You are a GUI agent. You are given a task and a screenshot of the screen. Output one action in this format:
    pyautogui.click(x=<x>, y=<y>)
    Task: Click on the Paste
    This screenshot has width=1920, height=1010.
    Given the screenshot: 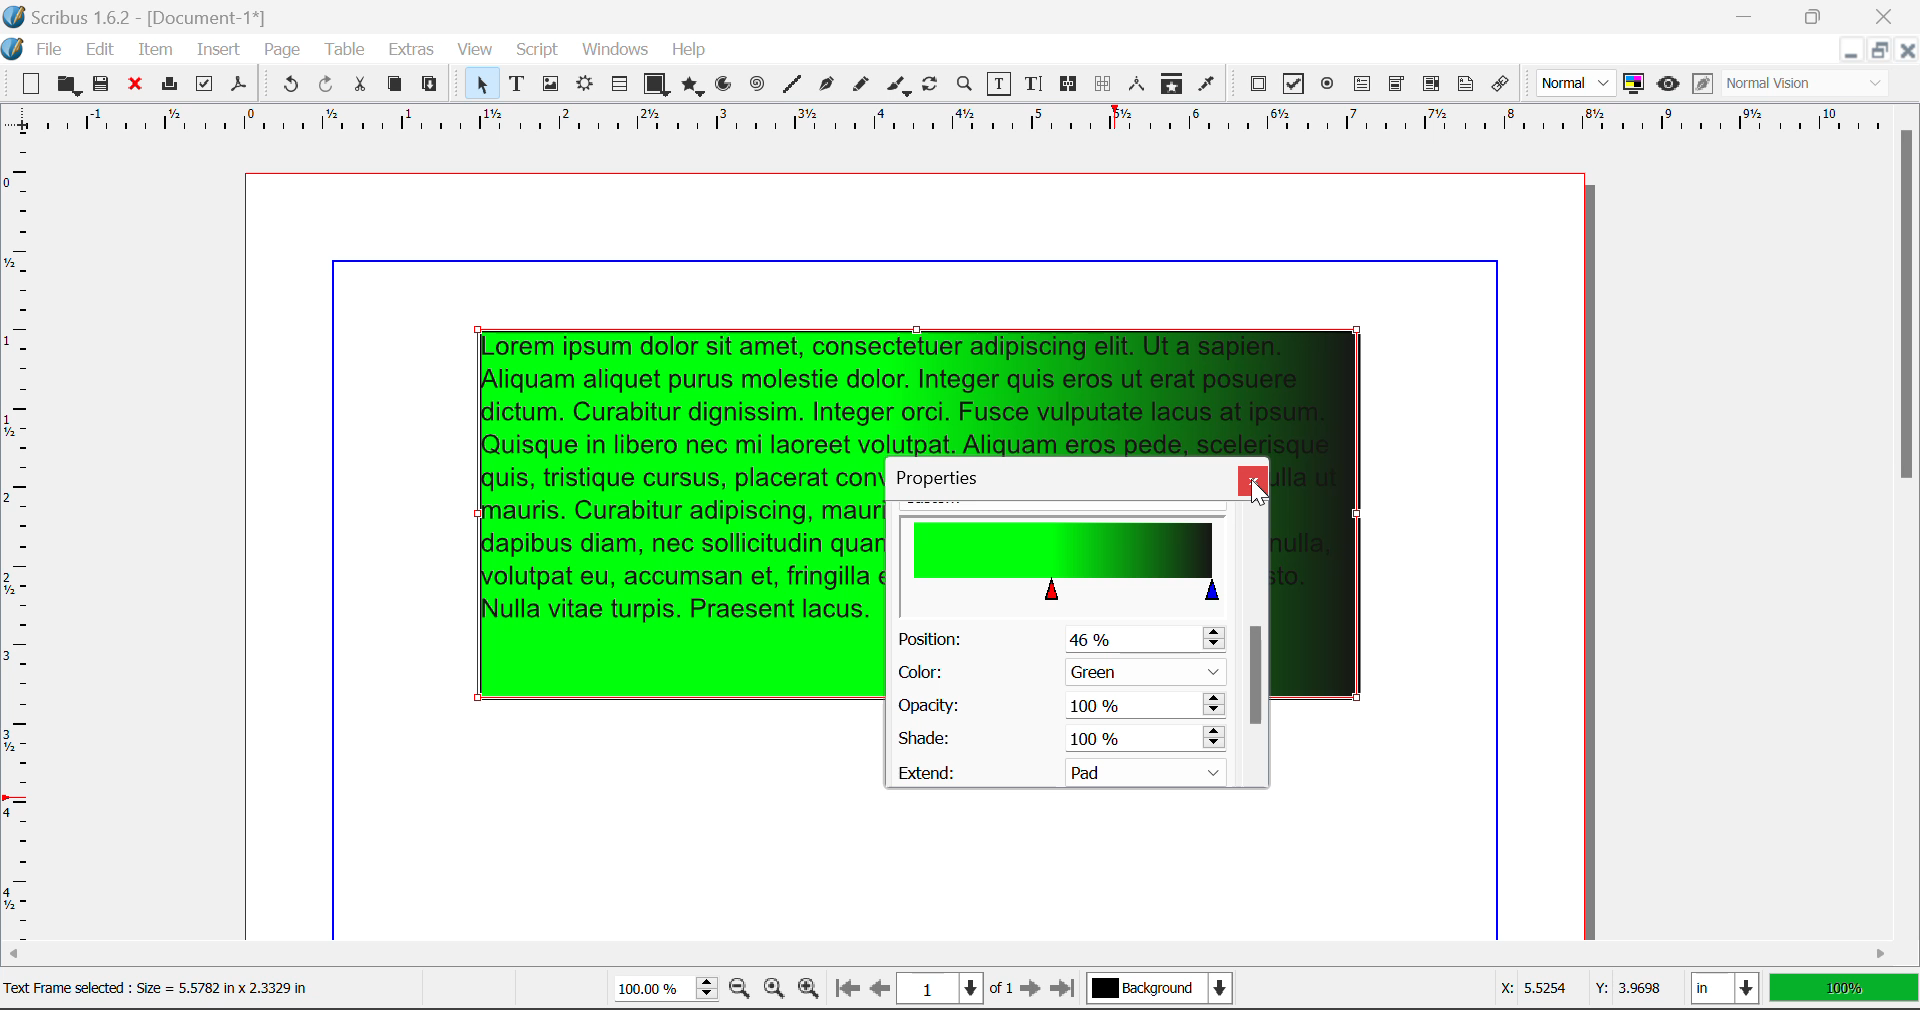 What is the action you would take?
    pyautogui.click(x=430, y=85)
    